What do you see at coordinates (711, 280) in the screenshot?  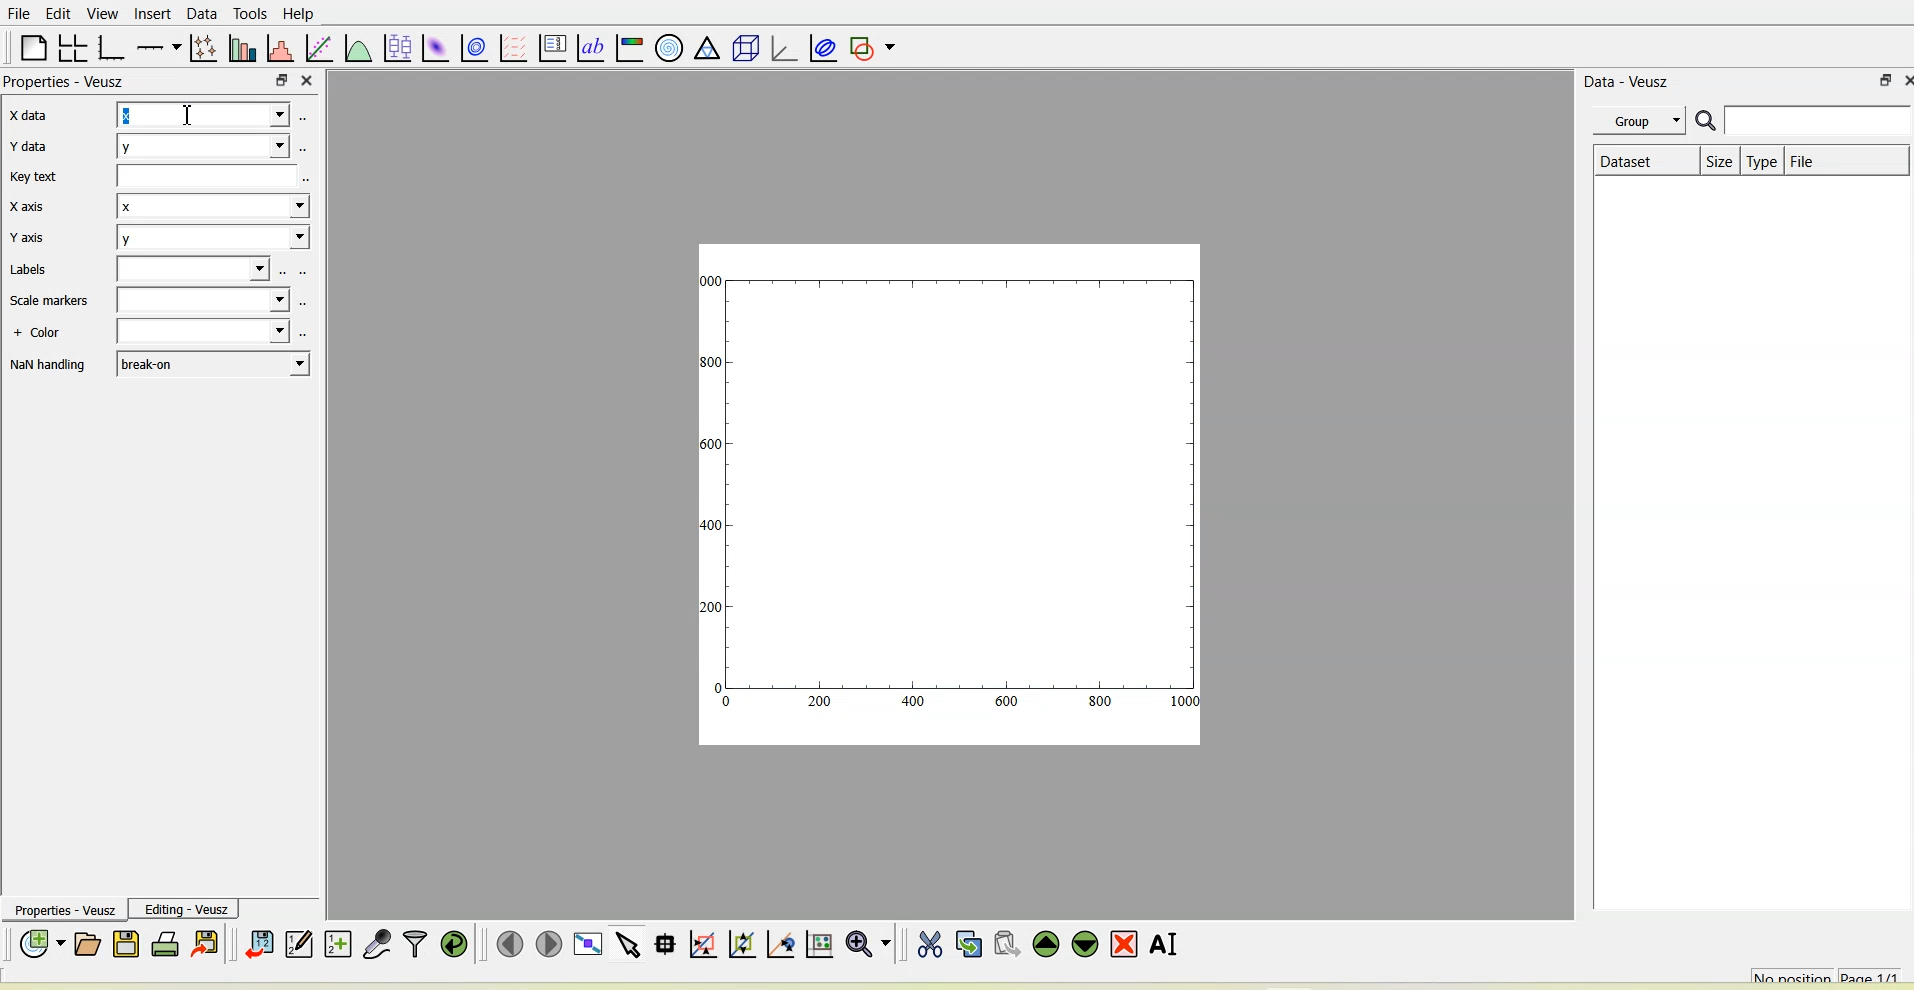 I see `1000` at bounding box center [711, 280].